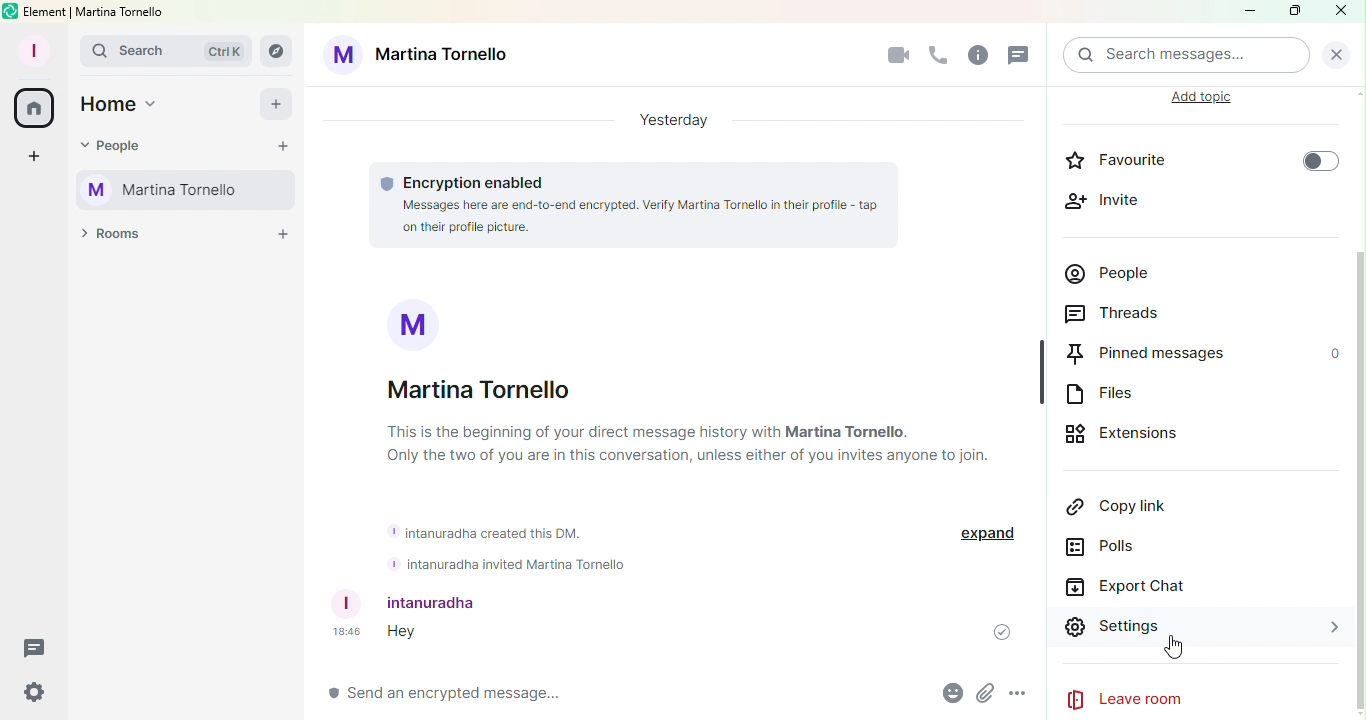 Image resolution: width=1366 pixels, height=720 pixels. I want to click on expand, so click(984, 533).